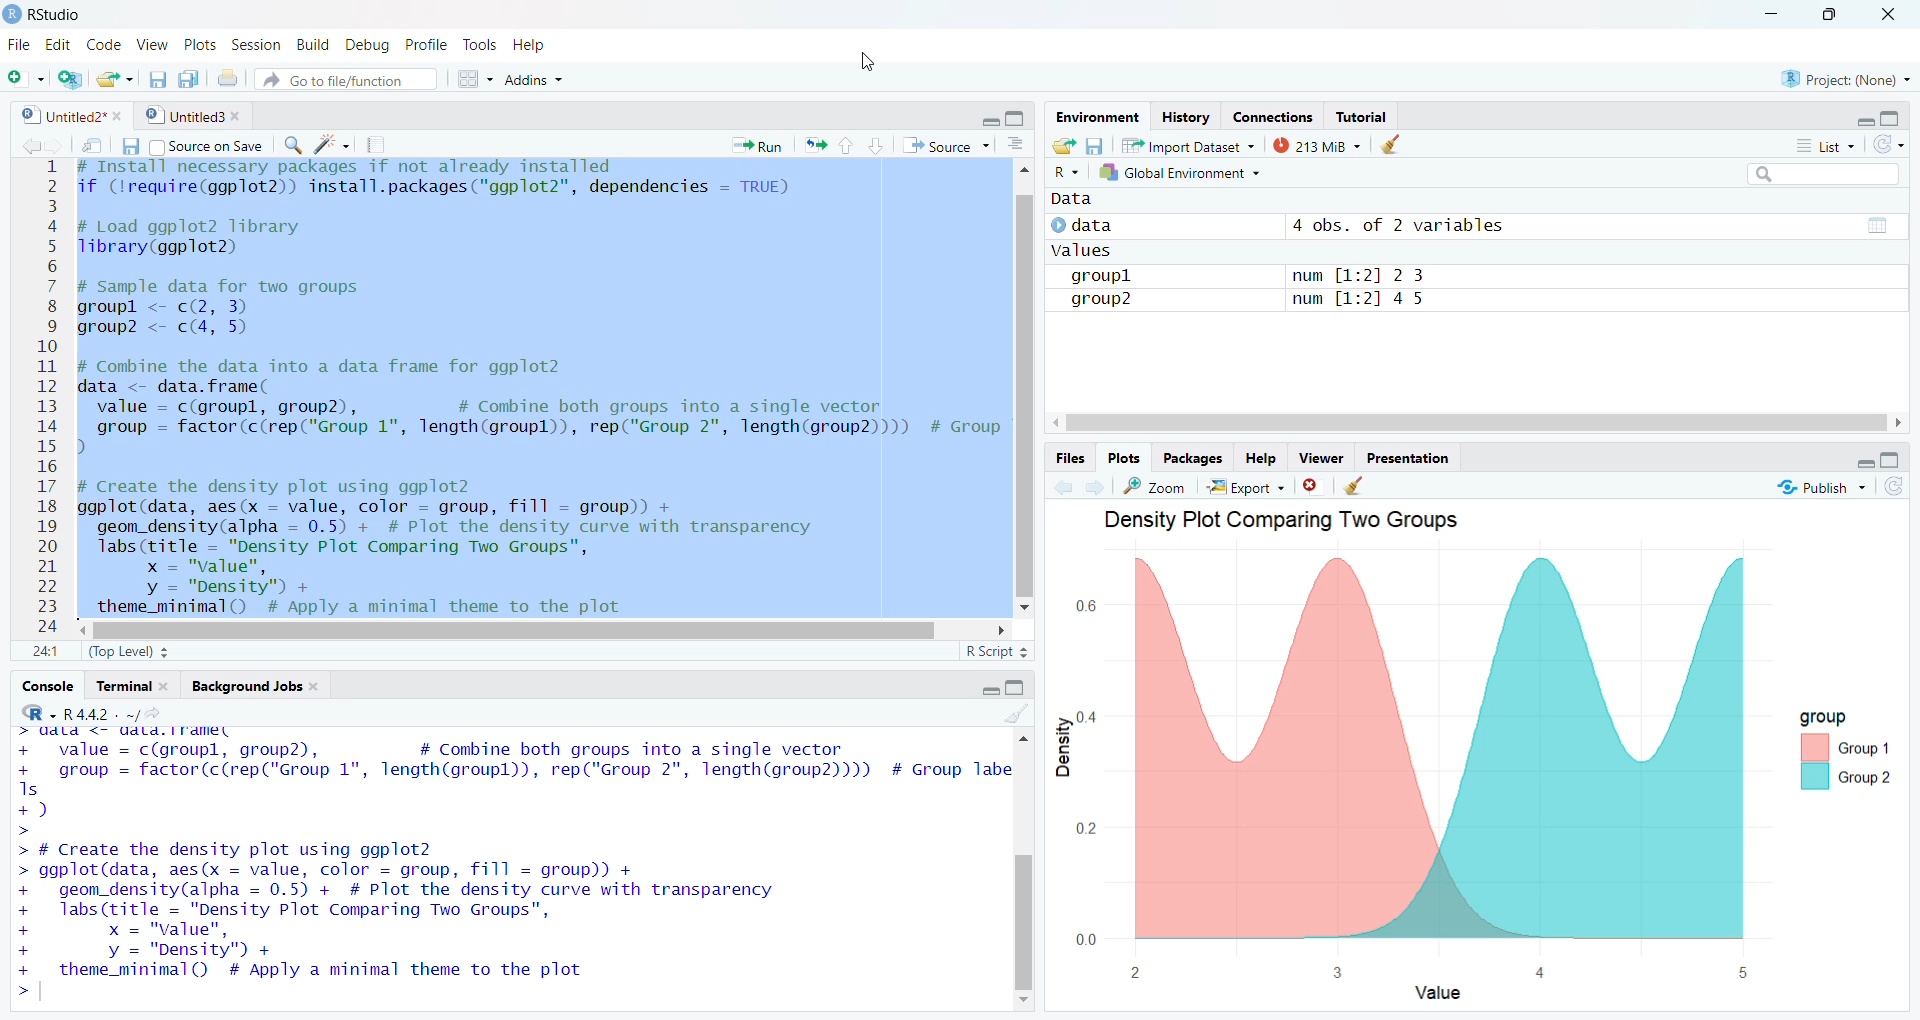 Image resolution: width=1920 pixels, height=1020 pixels. What do you see at coordinates (536, 49) in the screenshot?
I see `help` at bounding box center [536, 49].